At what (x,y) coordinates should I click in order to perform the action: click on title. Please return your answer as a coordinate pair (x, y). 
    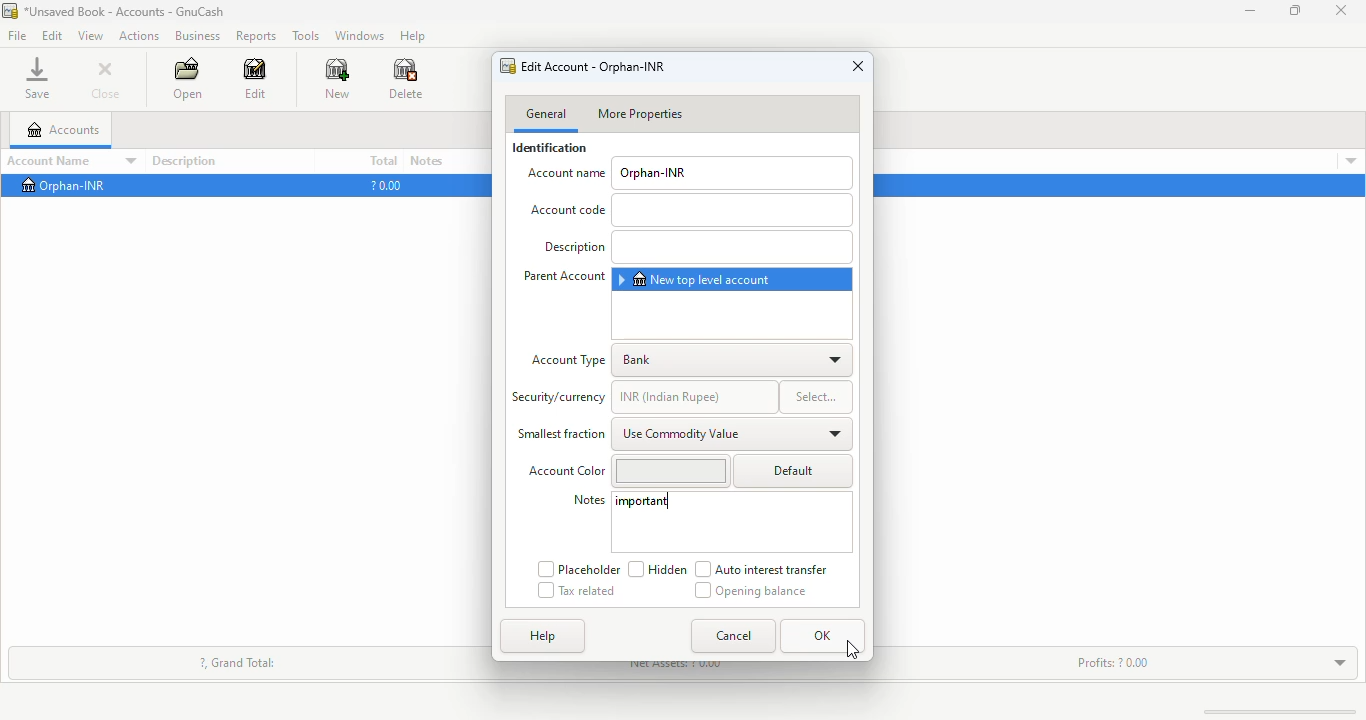
    Looking at the image, I should click on (125, 12).